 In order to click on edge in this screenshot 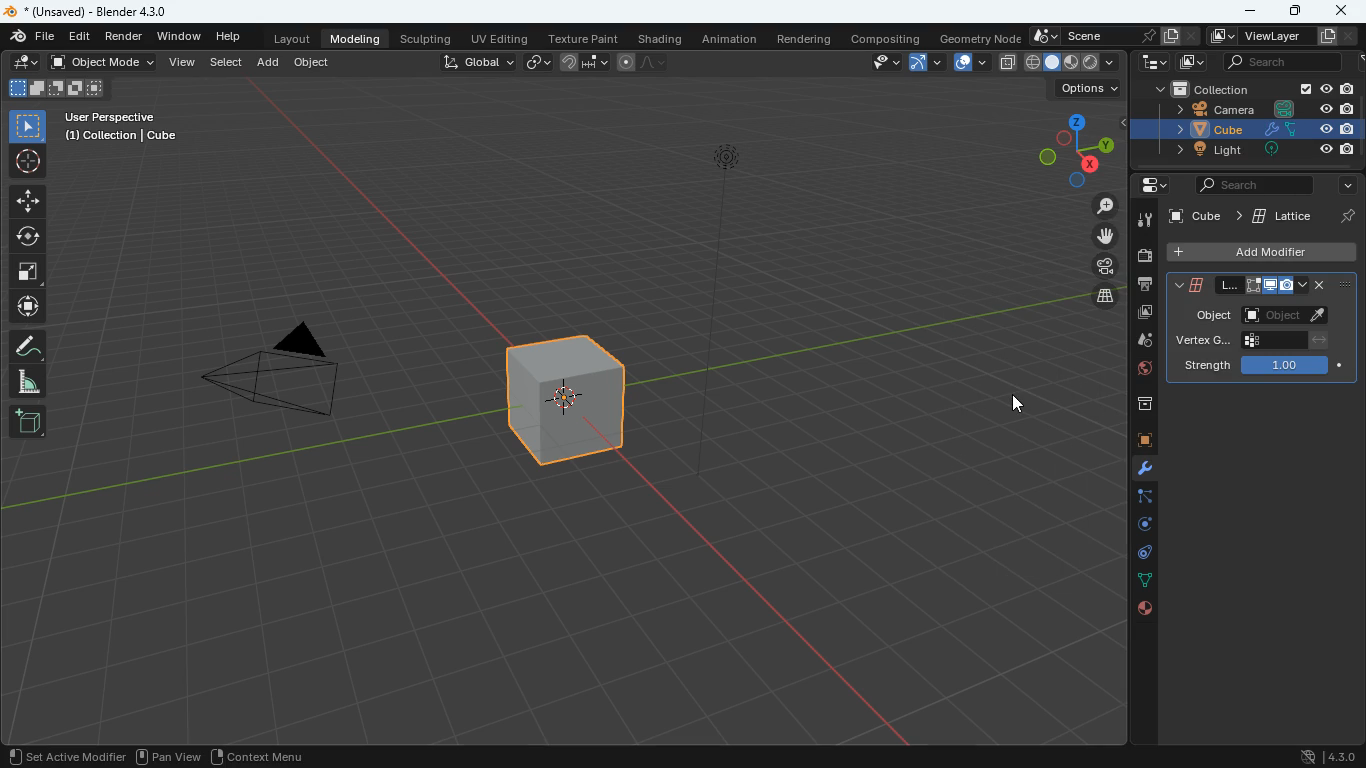, I will do `click(1138, 498)`.